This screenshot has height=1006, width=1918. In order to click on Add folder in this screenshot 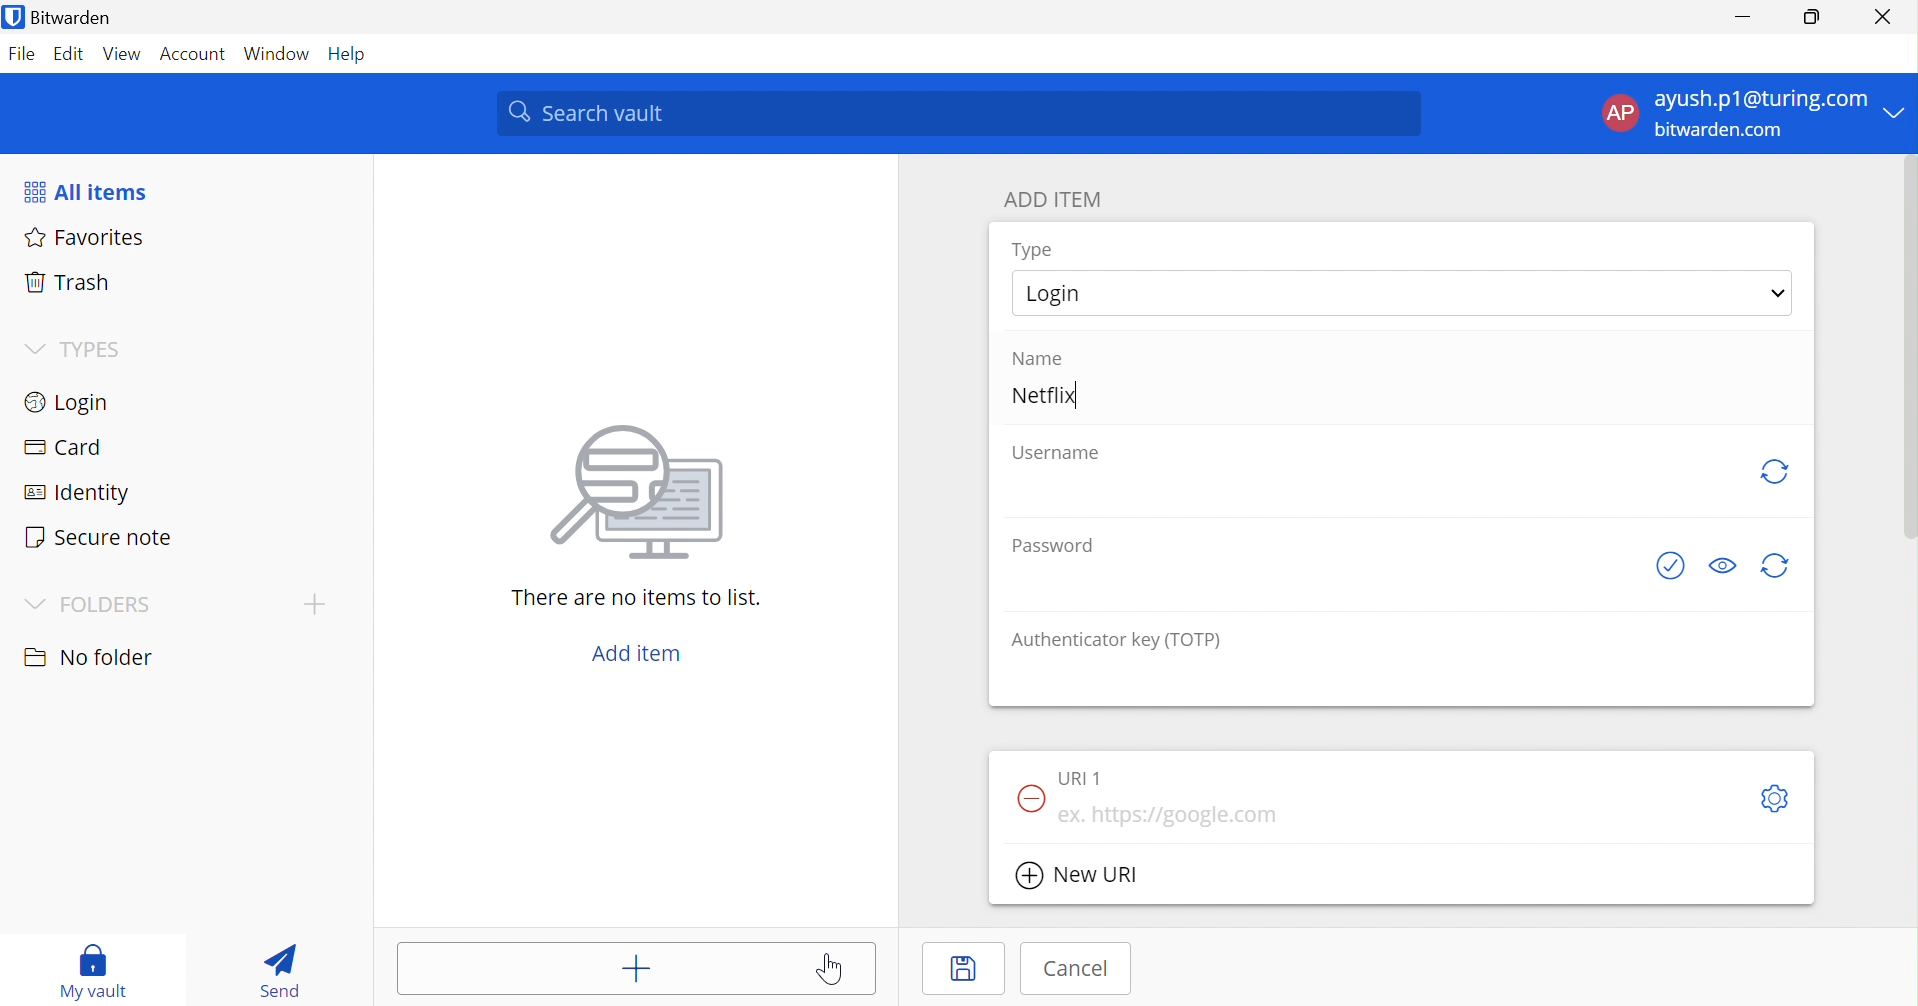, I will do `click(315, 605)`.